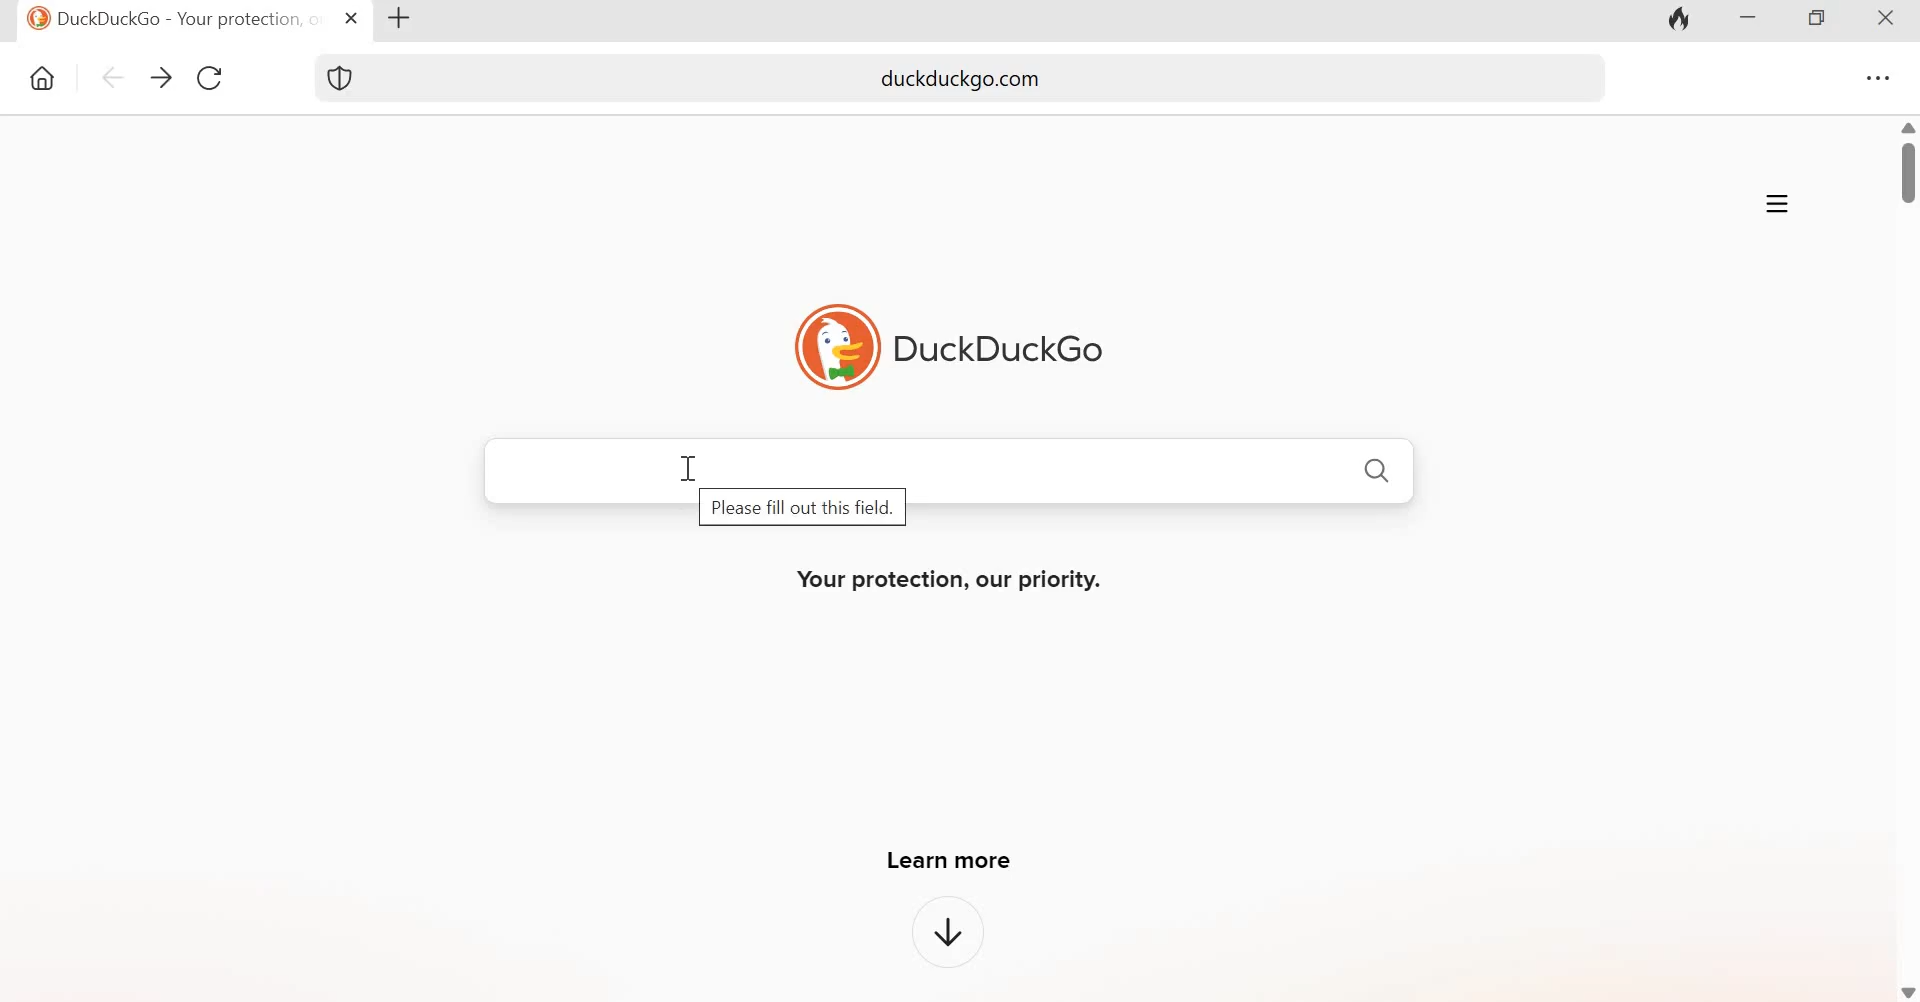 The image size is (1920, 1002). Describe the element at coordinates (1679, 21) in the screenshot. I see `Fire ` at that location.